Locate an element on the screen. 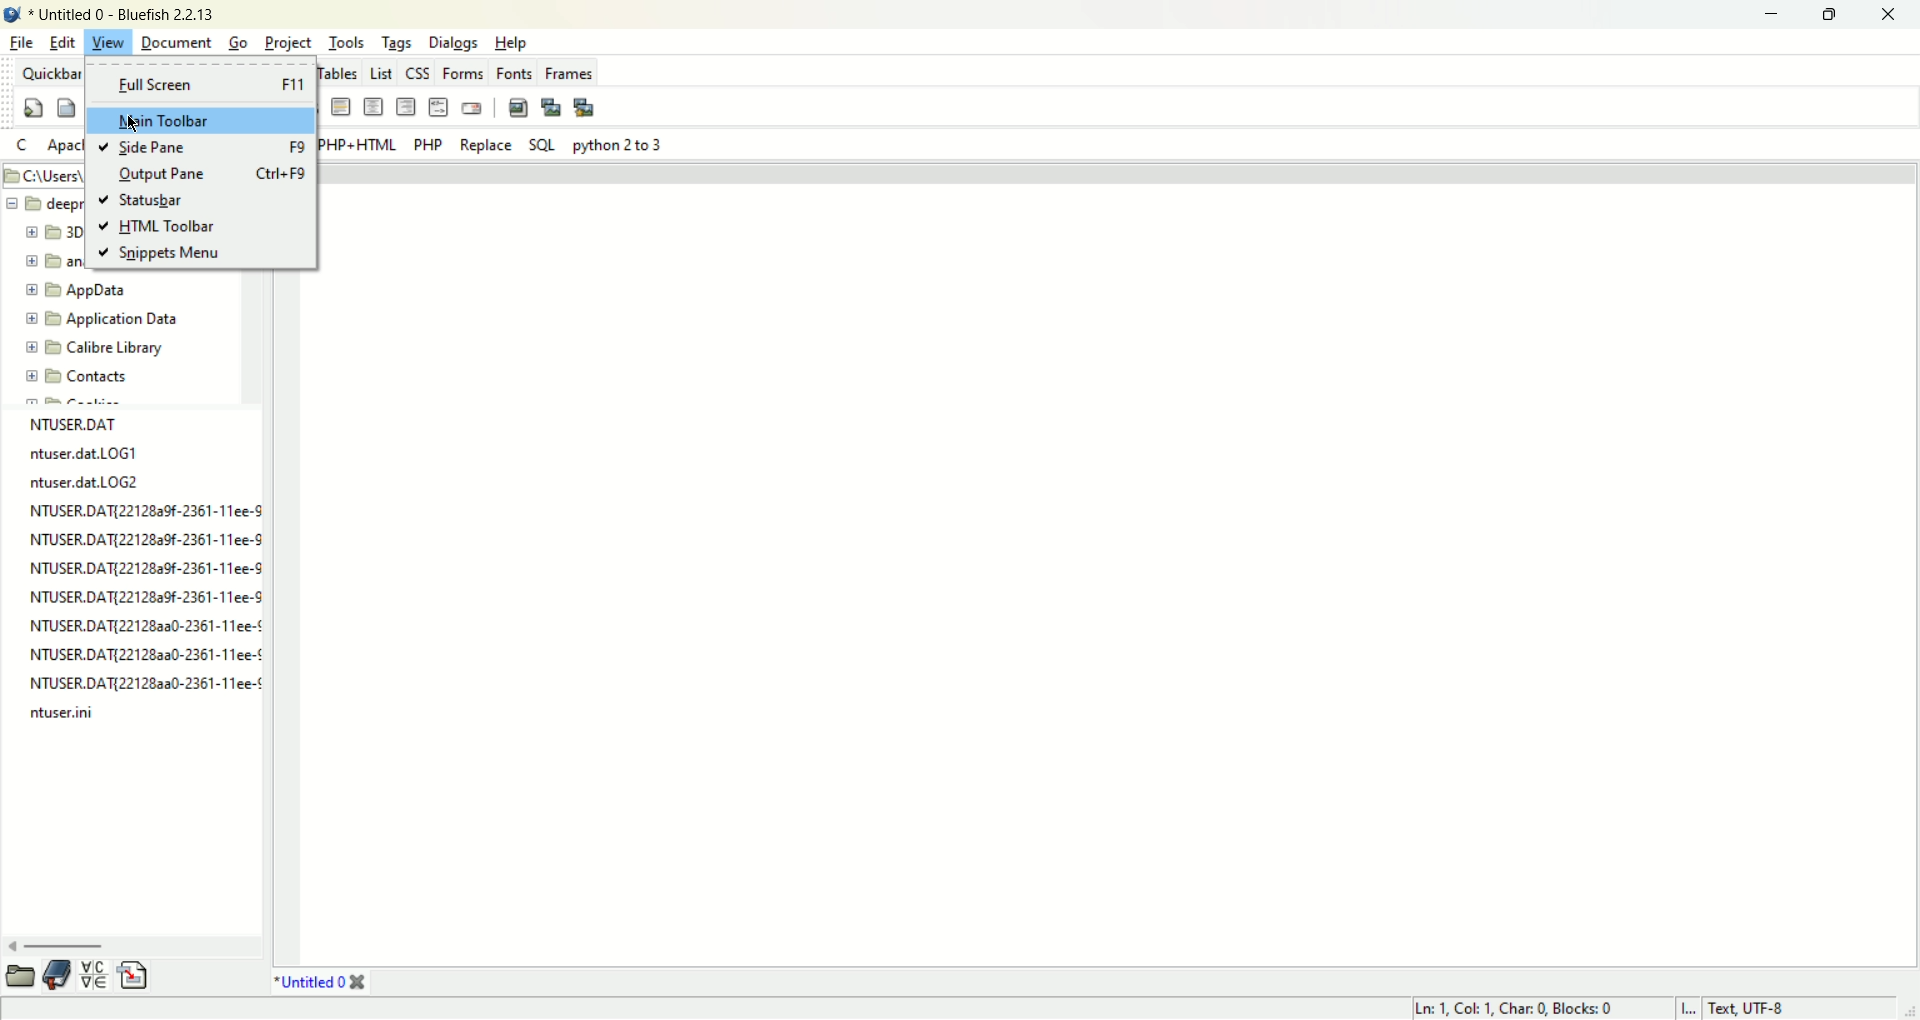 Image resolution: width=1920 pixels, height=1020 pixels. browse file is located at coordinates (22, 976).